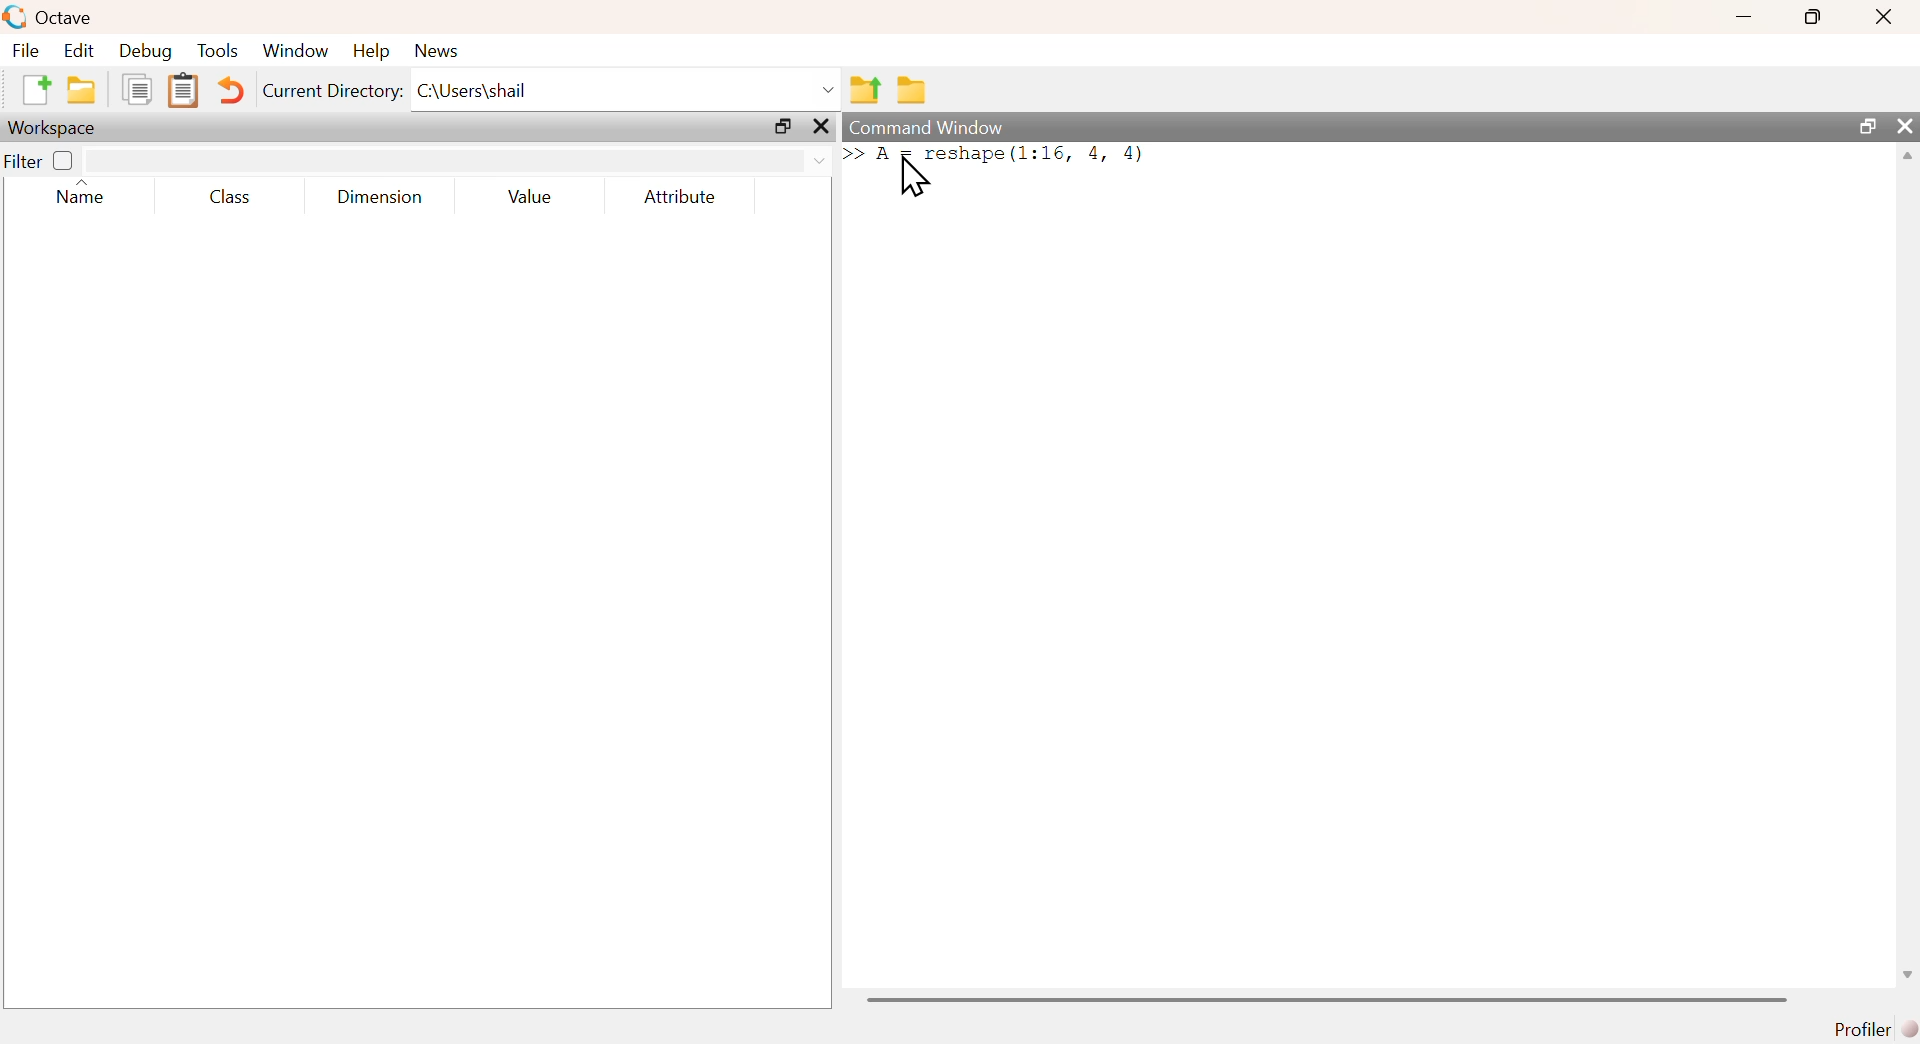 Image resolution: width=1920 pixels, height=1044 pixels. Describe the element at coordinates (824, 127) in the screenshot. I see `close` at that location.